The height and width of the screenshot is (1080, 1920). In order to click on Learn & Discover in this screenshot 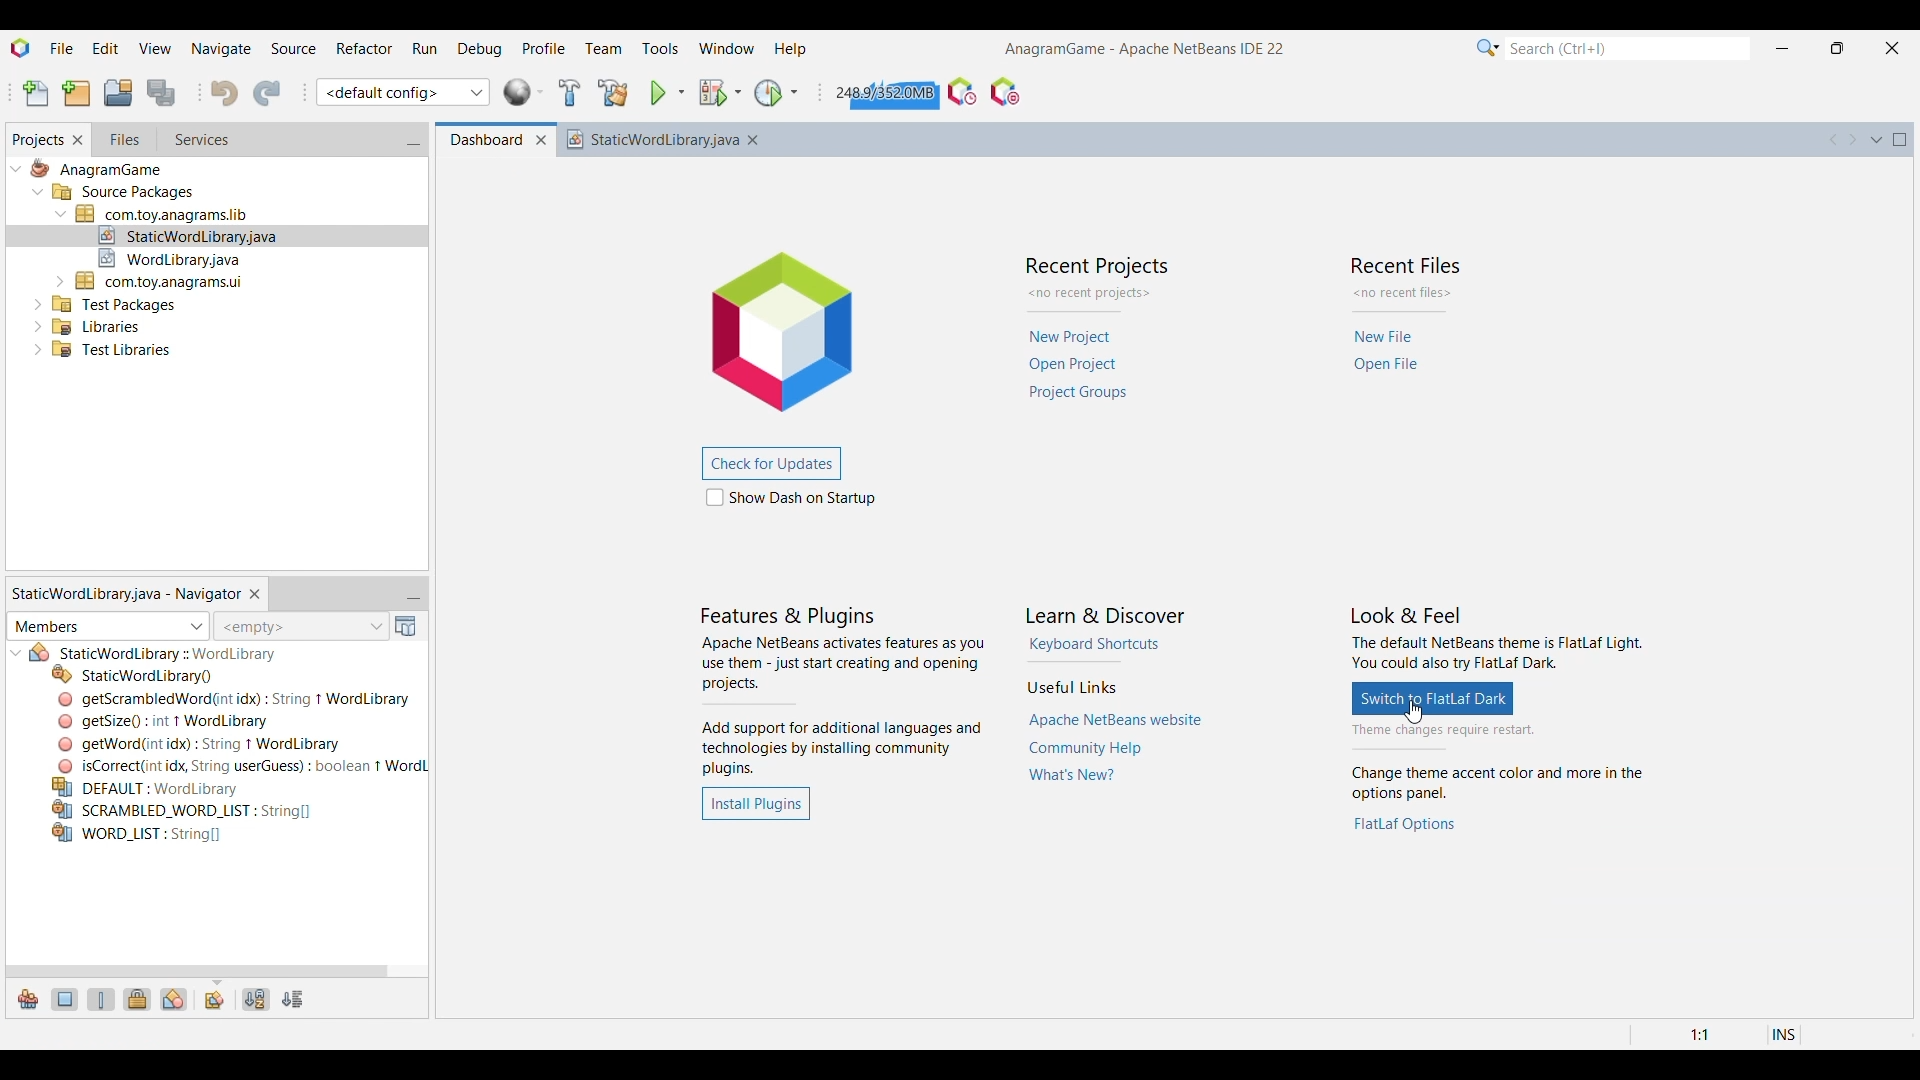, I will do `click(1107, 616)`.